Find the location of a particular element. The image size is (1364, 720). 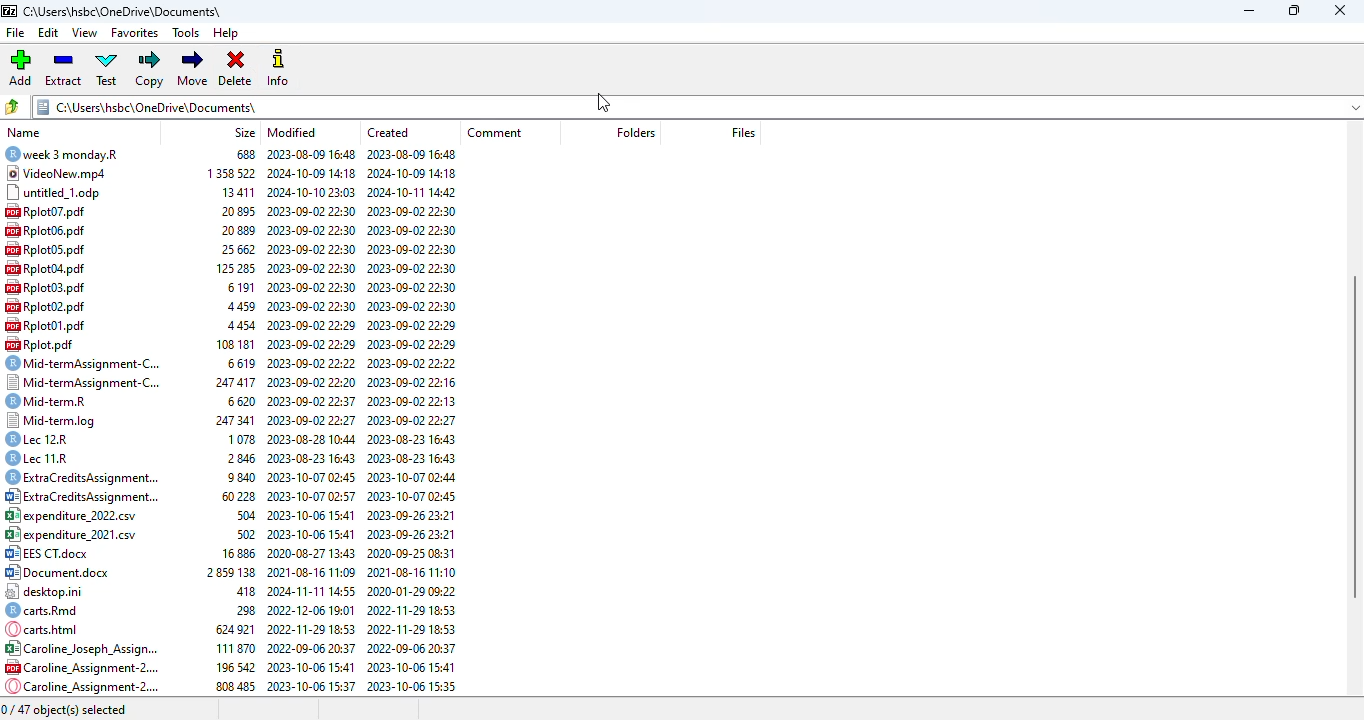

2023-09-02 22:30 is located at coordinates (309, 230).